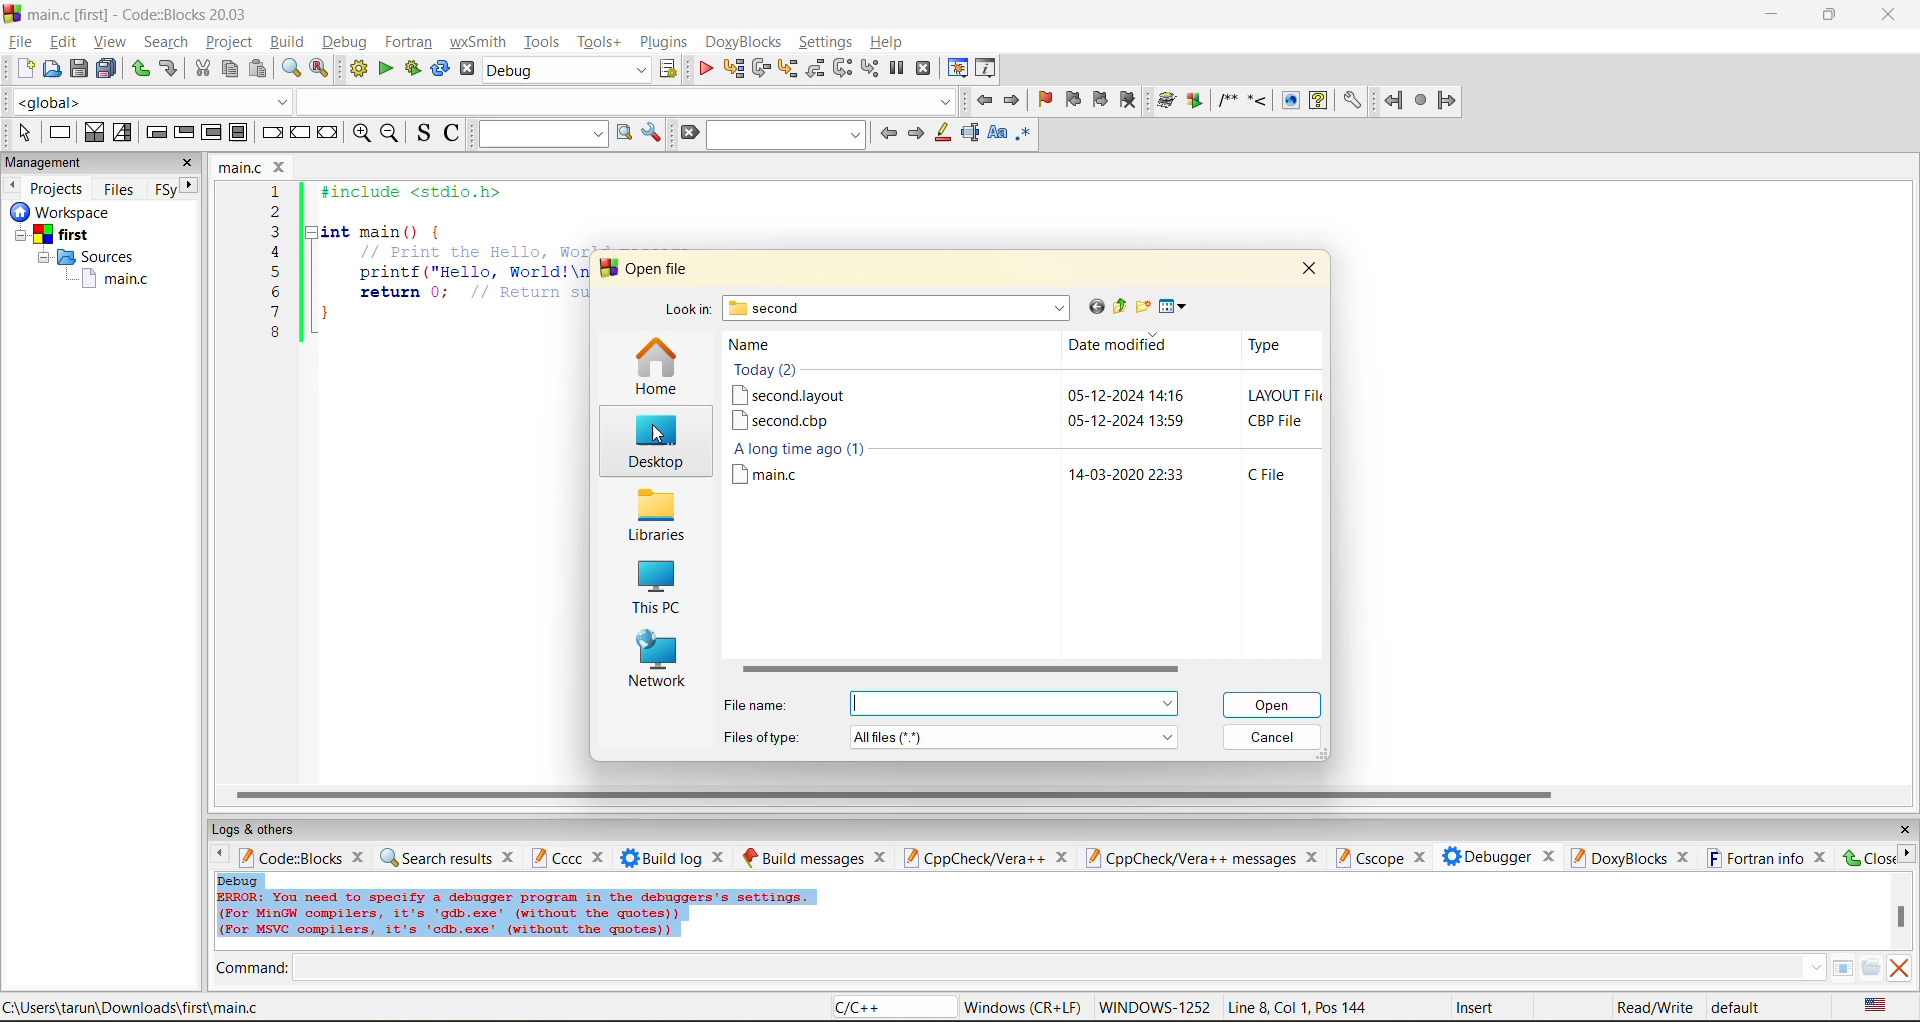 The width and height of the screenshot is (1920, 1022). I want to click on various info, so click(987, 69).